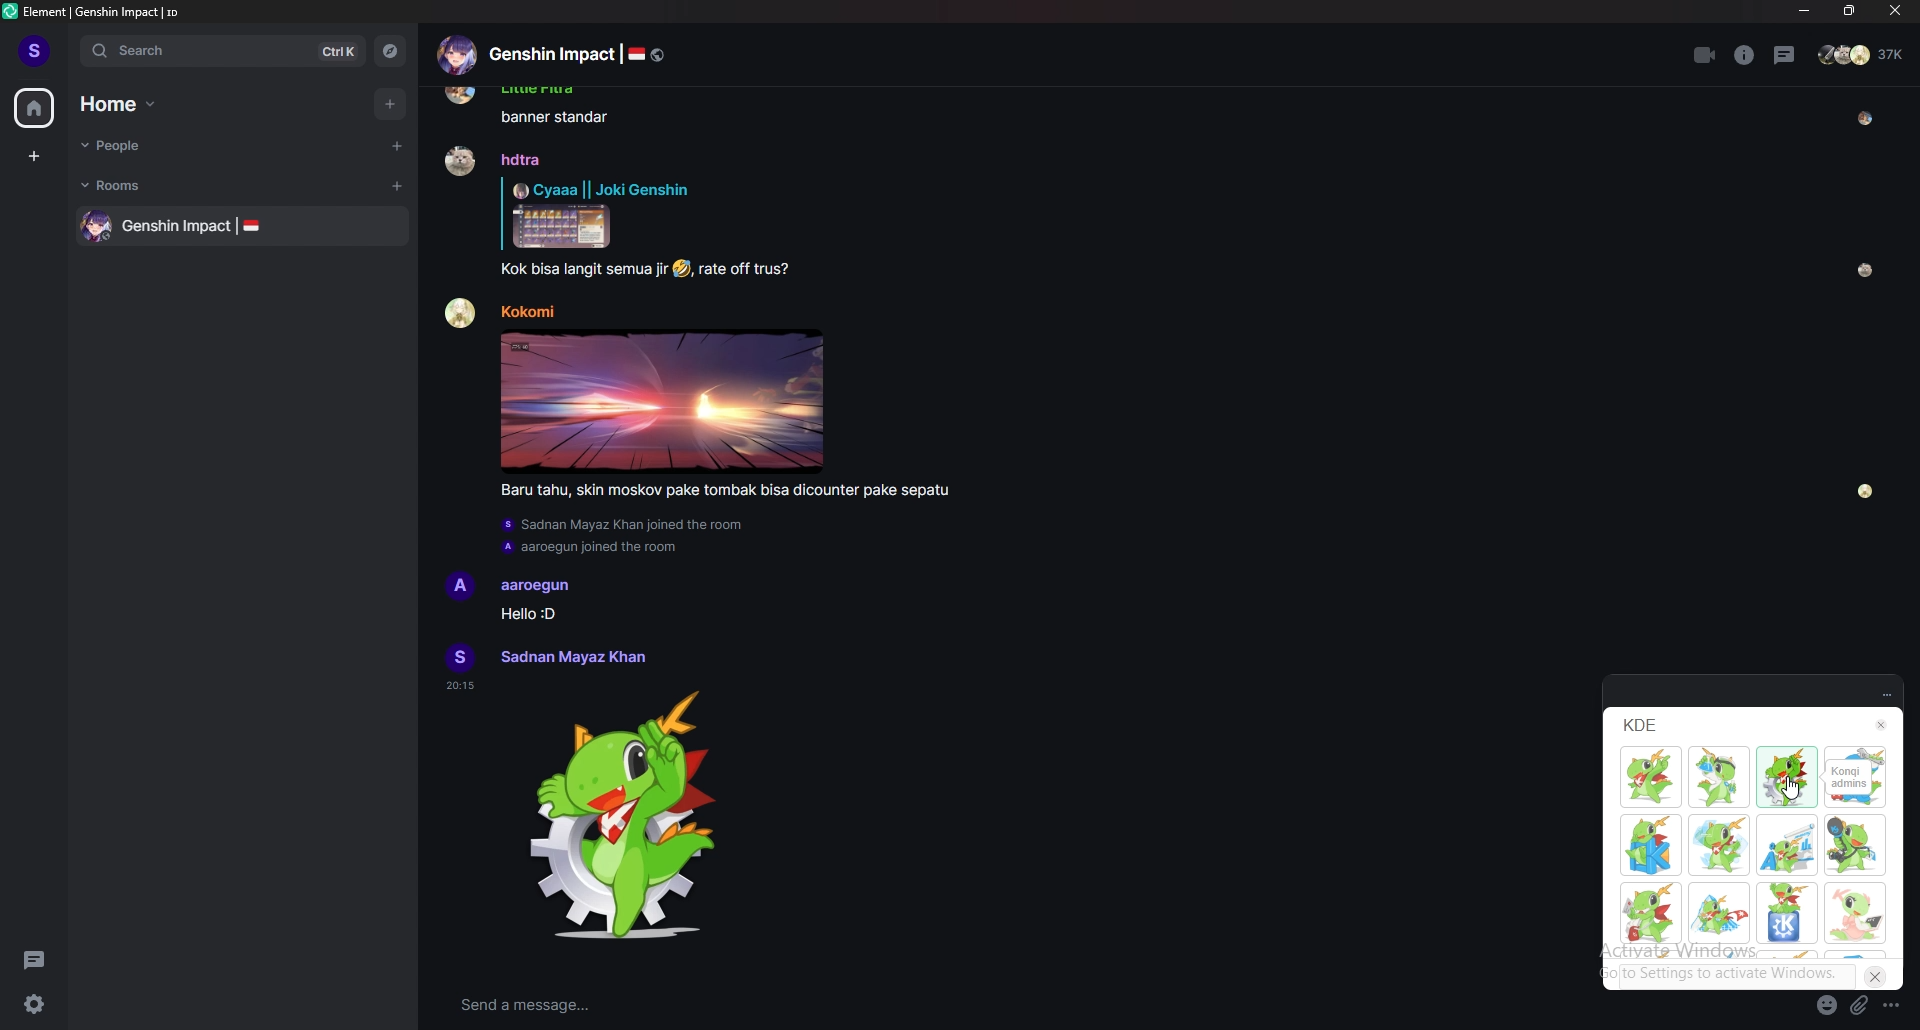  What do you see at coordinates (502, 213) in the screenshot?
I see `Indicates replying in thread` at bounding box center [502, 213].